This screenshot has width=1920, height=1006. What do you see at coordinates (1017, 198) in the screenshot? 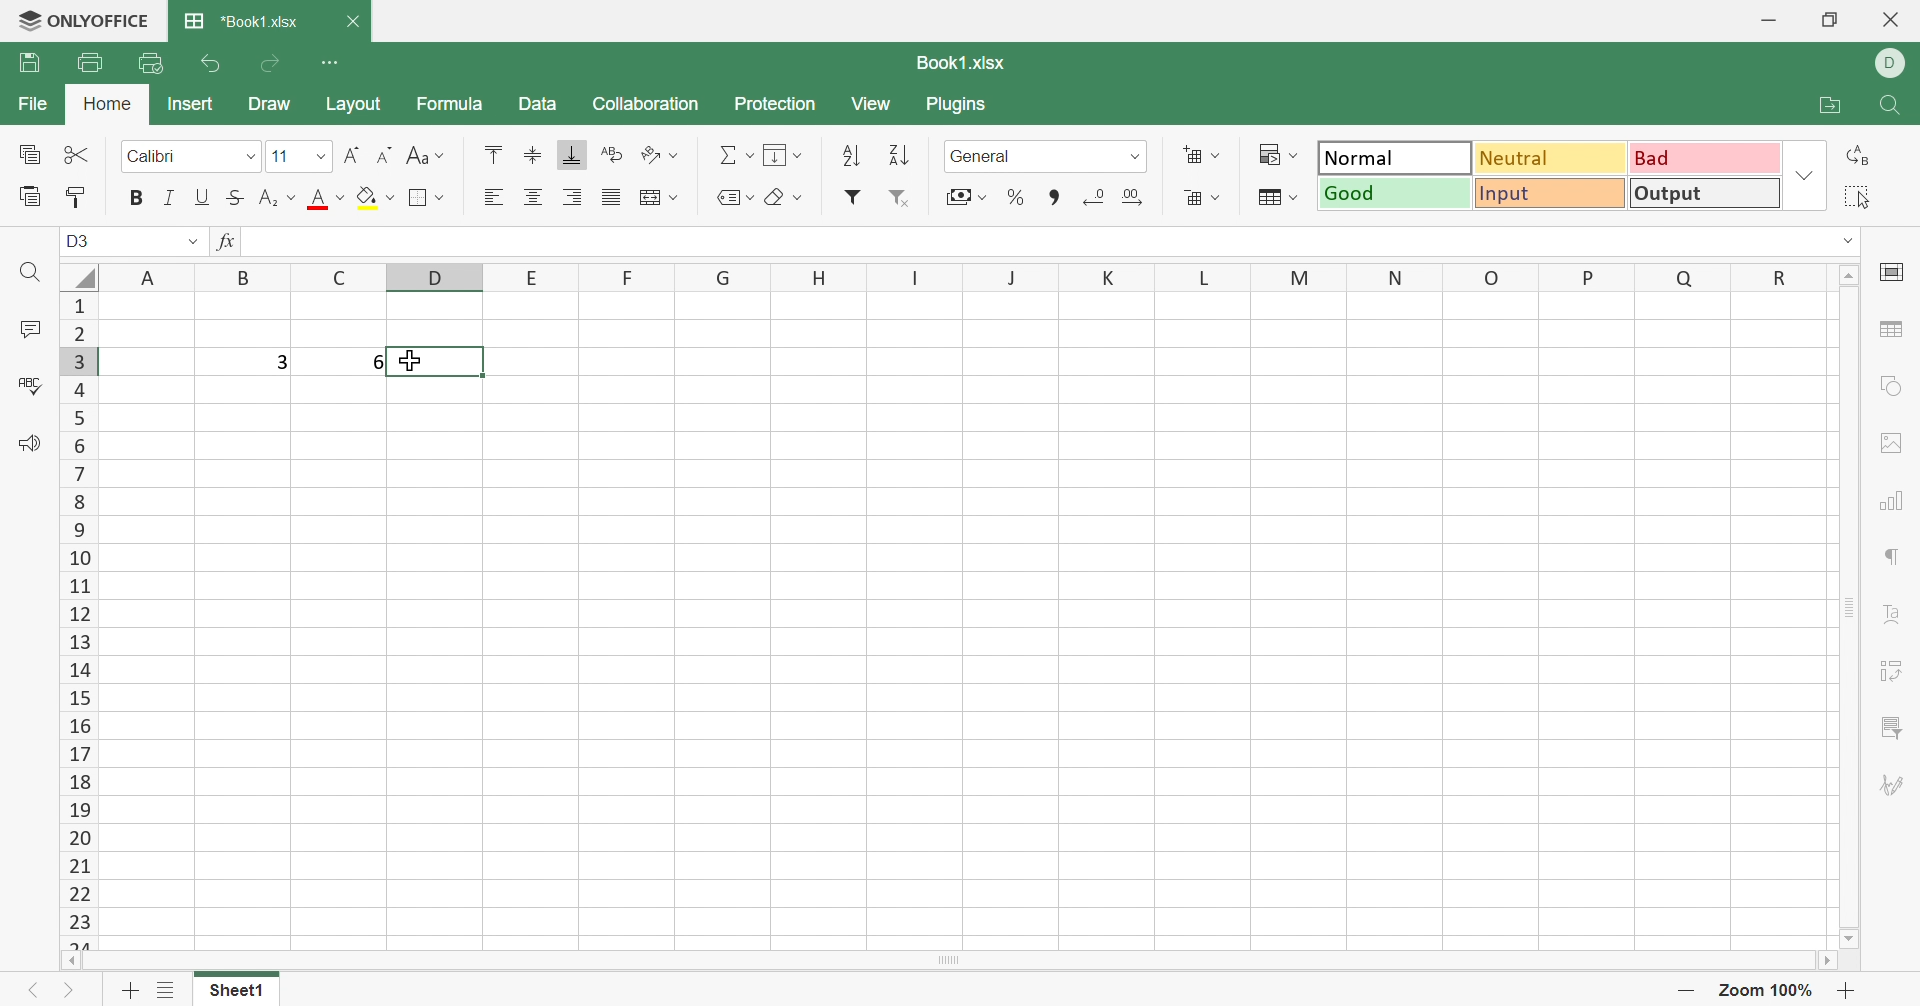
I see `Percent style` at bounding box center [1017, 198].